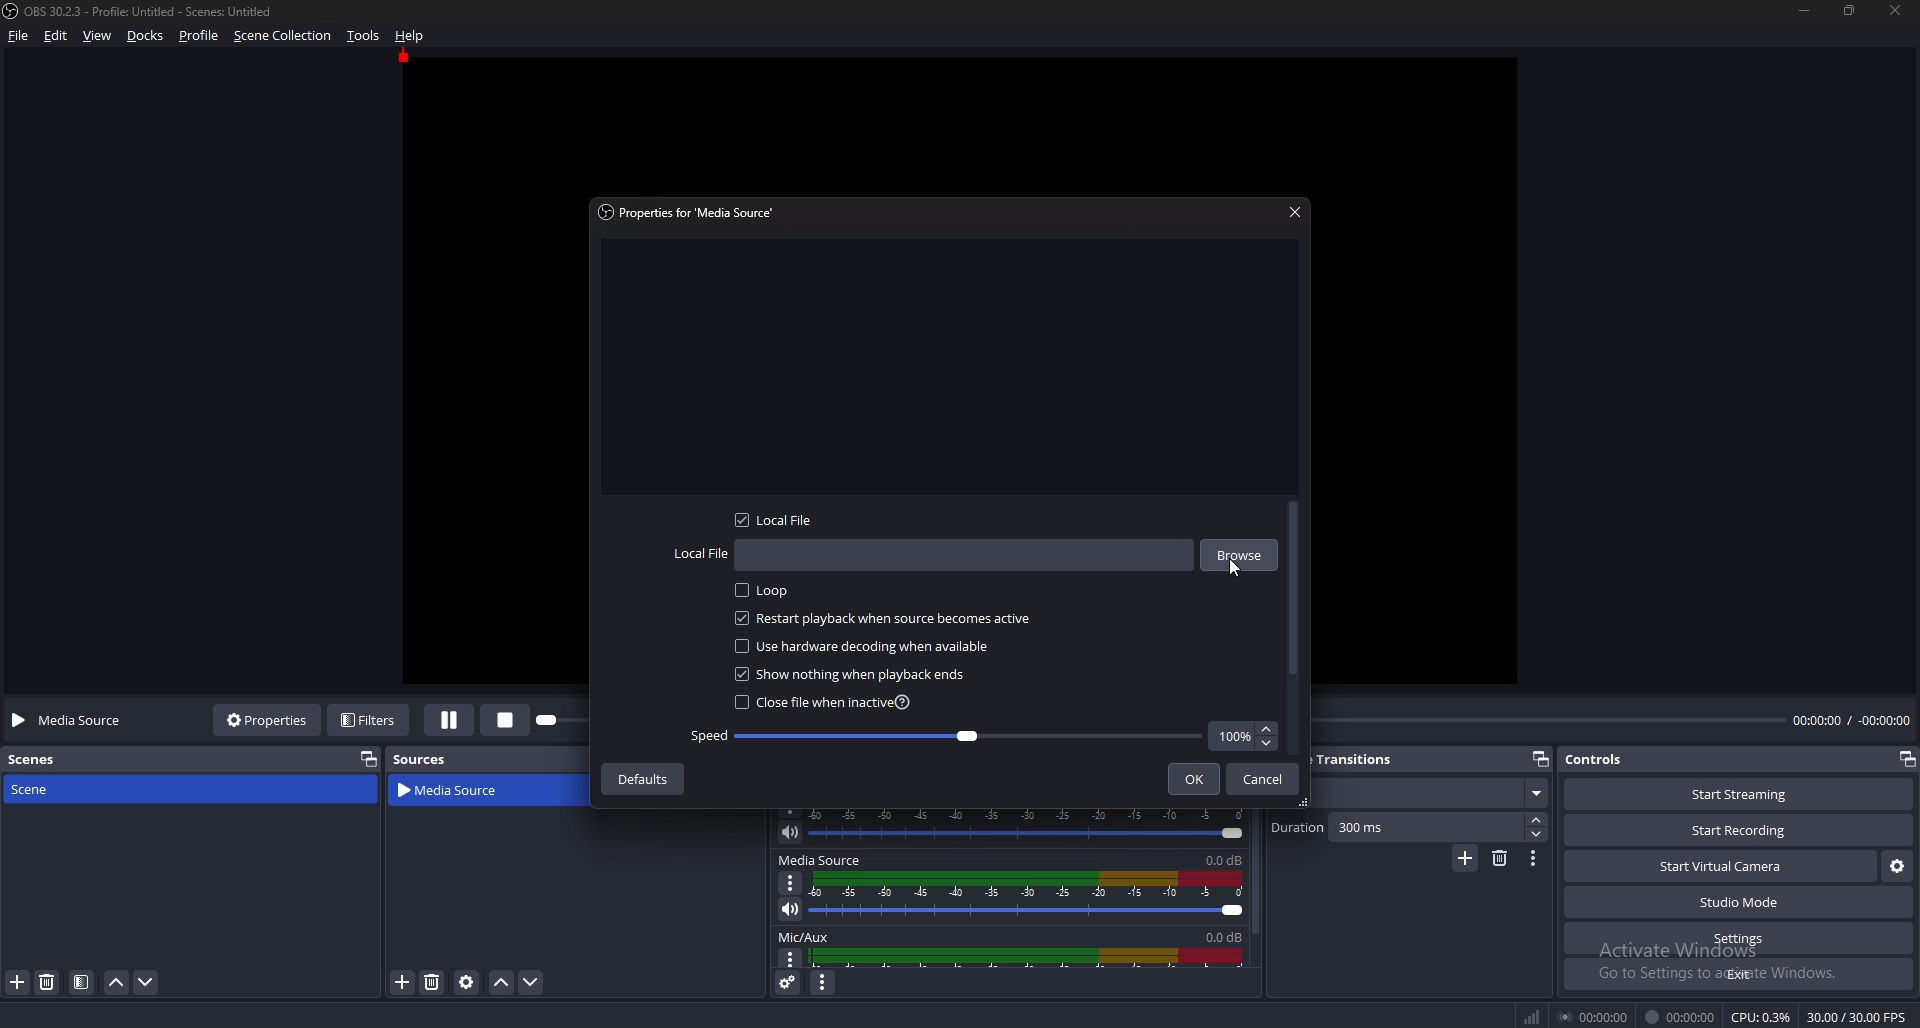 The image size is (1920, 1028). What do you see at coordinates (790, 832) in the screenshot?
I see `mute` at bounding box center [790, 832].